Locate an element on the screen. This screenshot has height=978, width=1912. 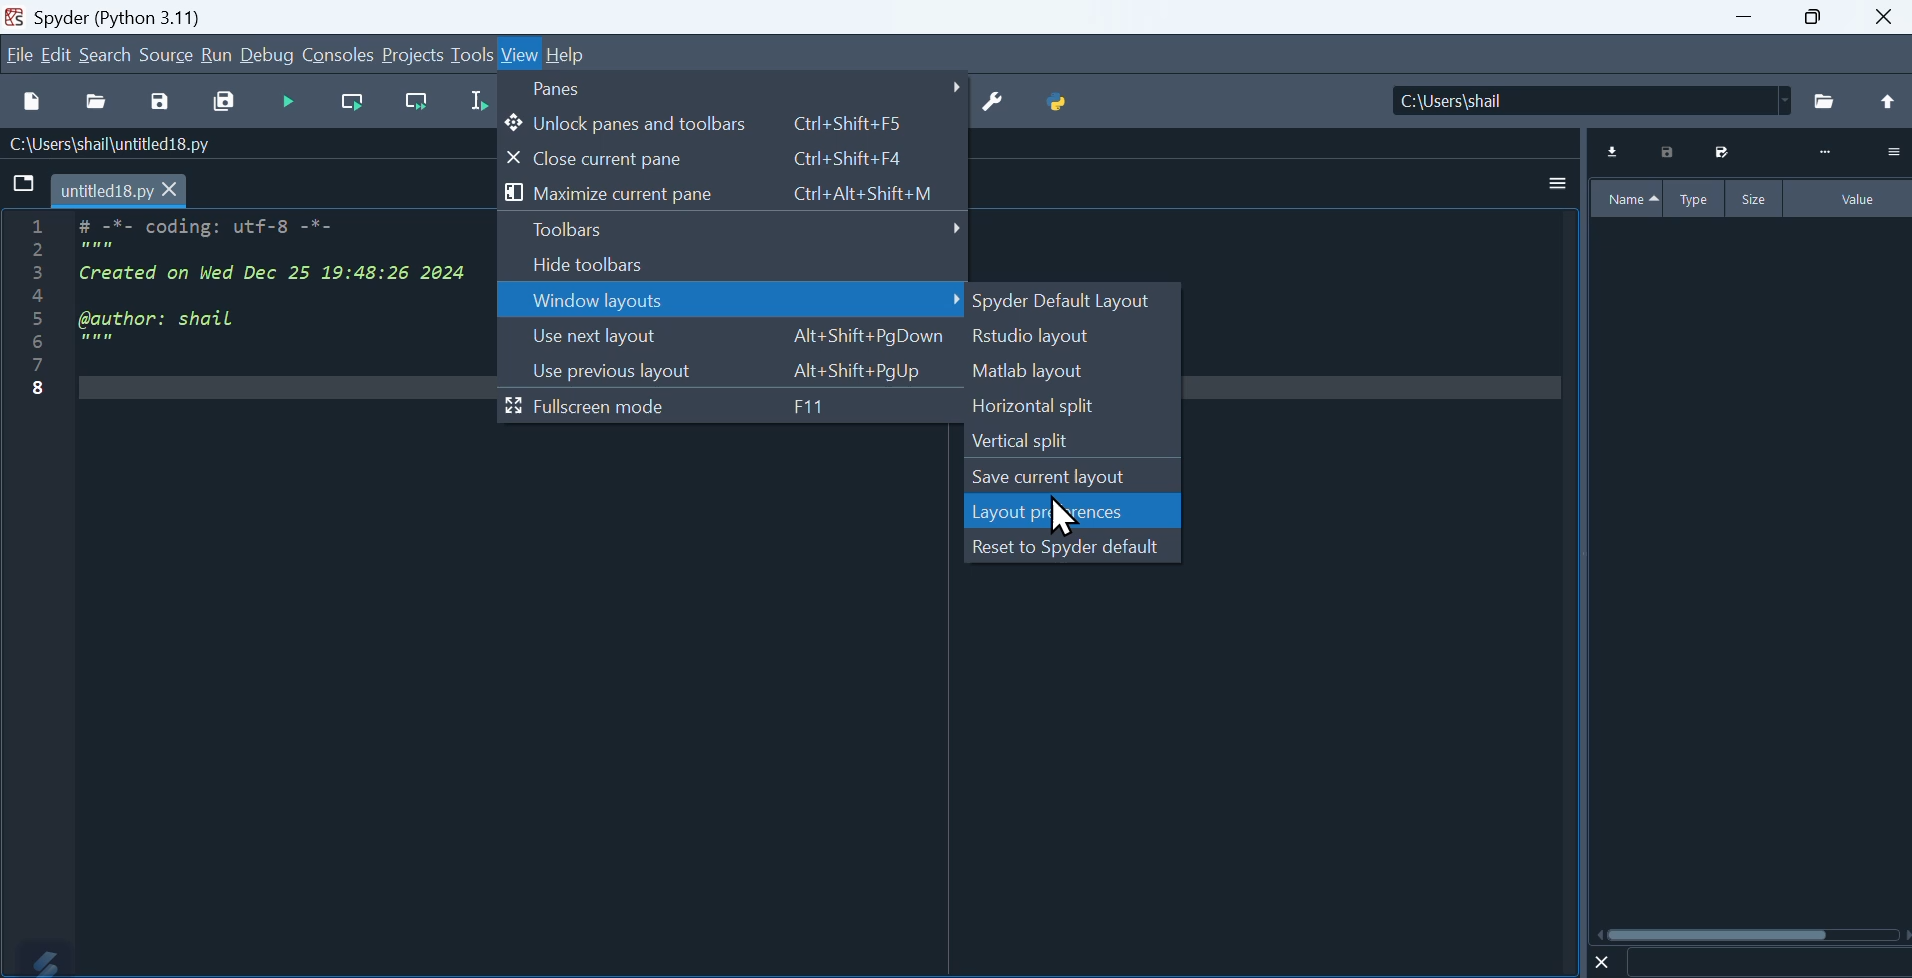
Source is located at coordinates (167, 54).